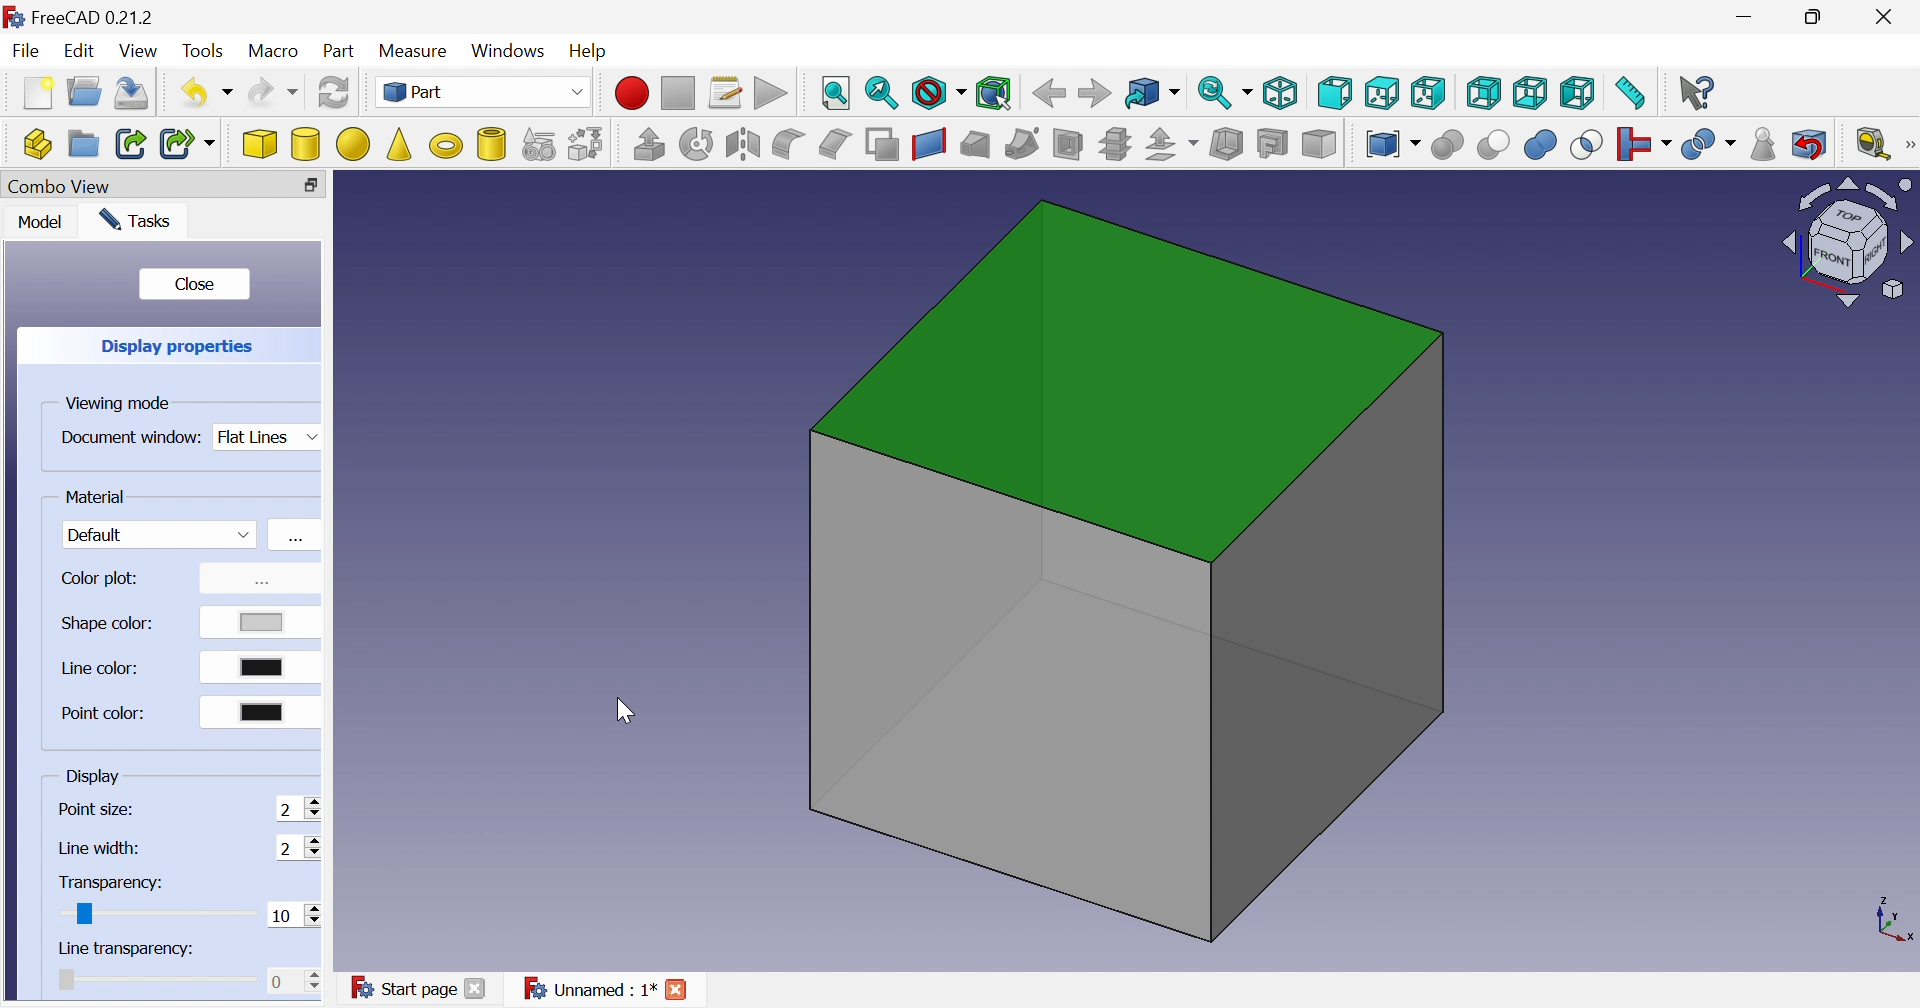  Describe the element at coordinates (418, 53) in the screenshot. I see `Measure` at that location.